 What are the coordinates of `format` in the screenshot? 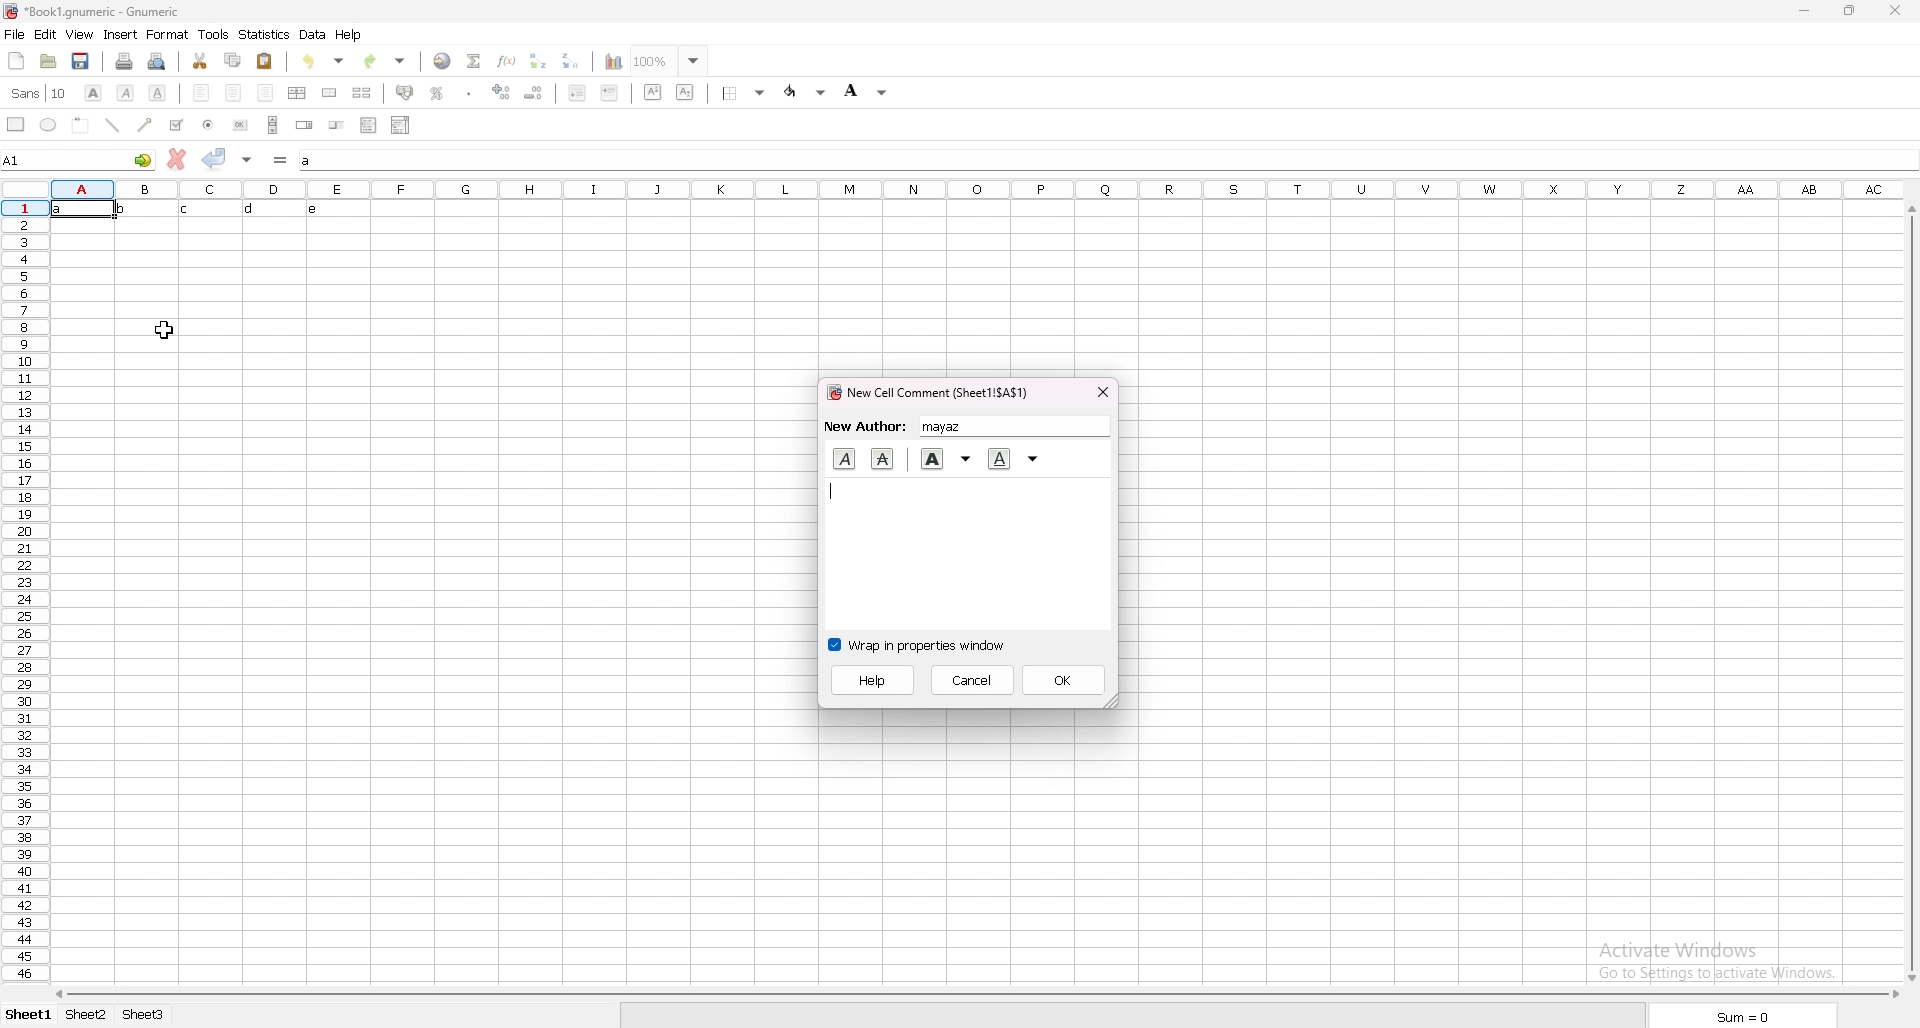 It's located at (167, 34).